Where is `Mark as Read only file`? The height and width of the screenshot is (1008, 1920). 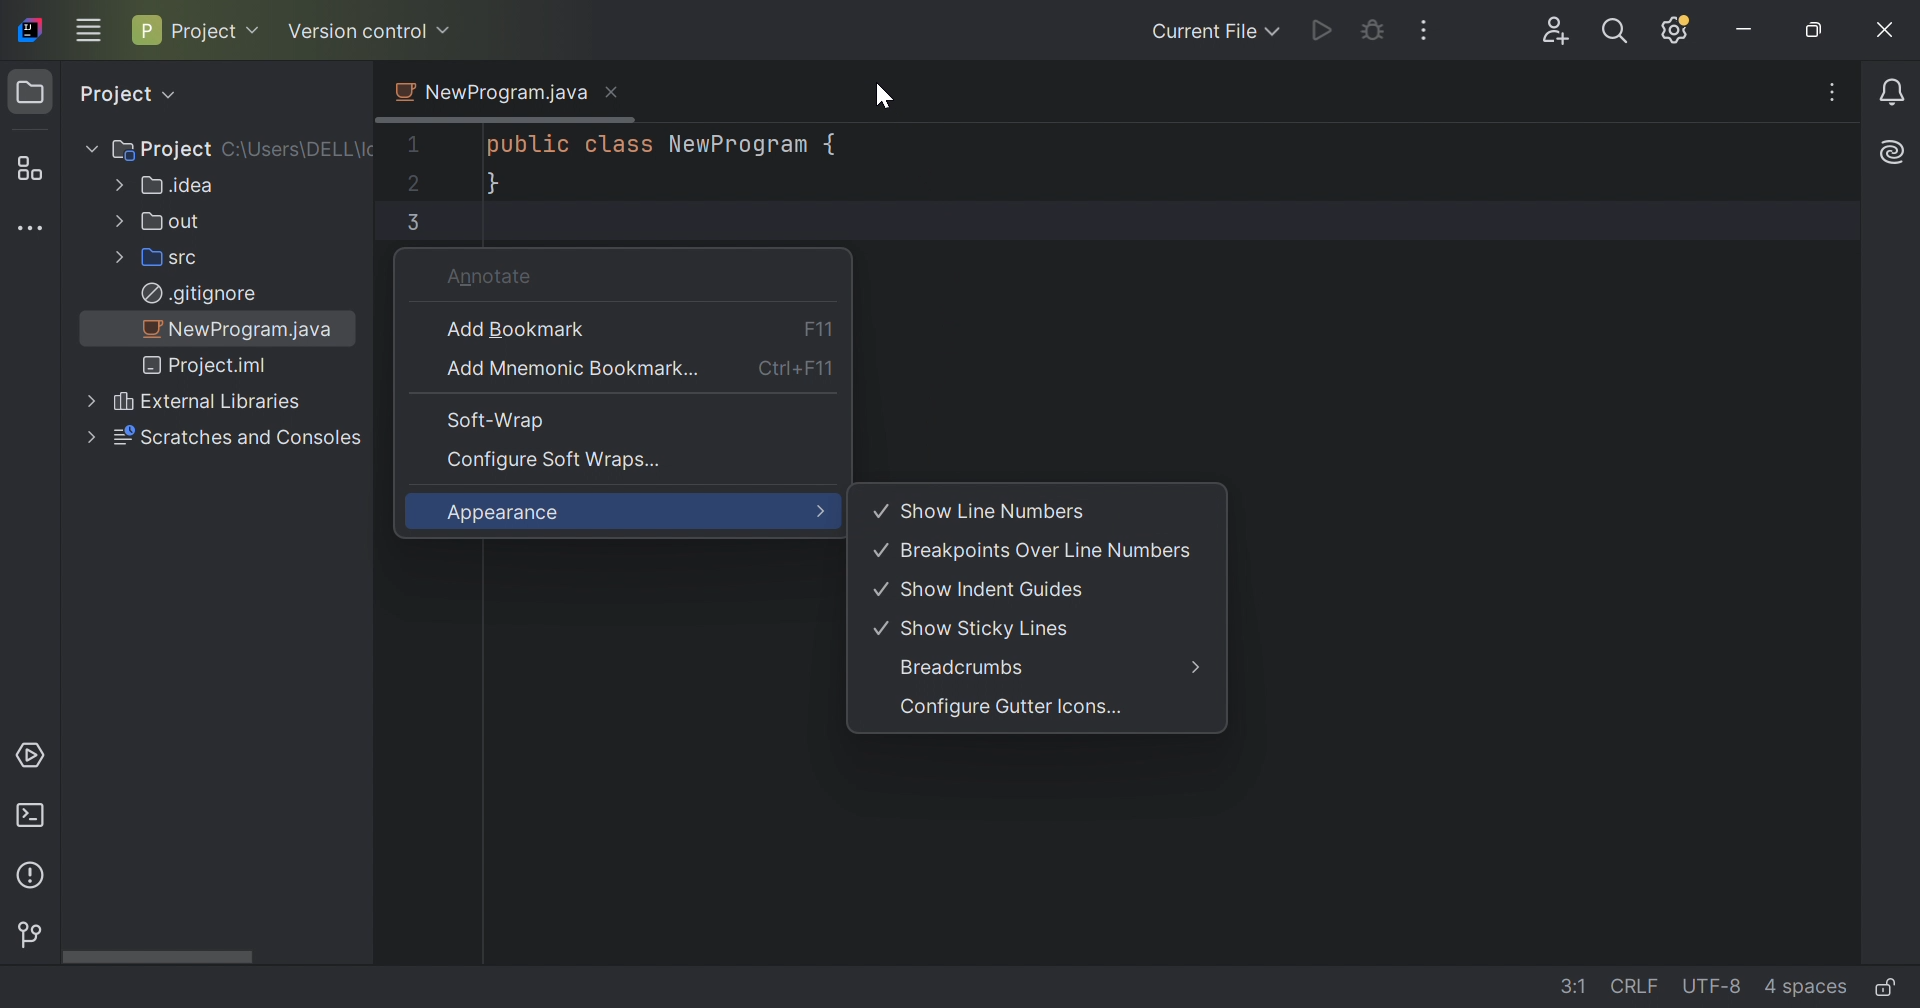 Mark as Read only file is located at coordinates (1887, 984).